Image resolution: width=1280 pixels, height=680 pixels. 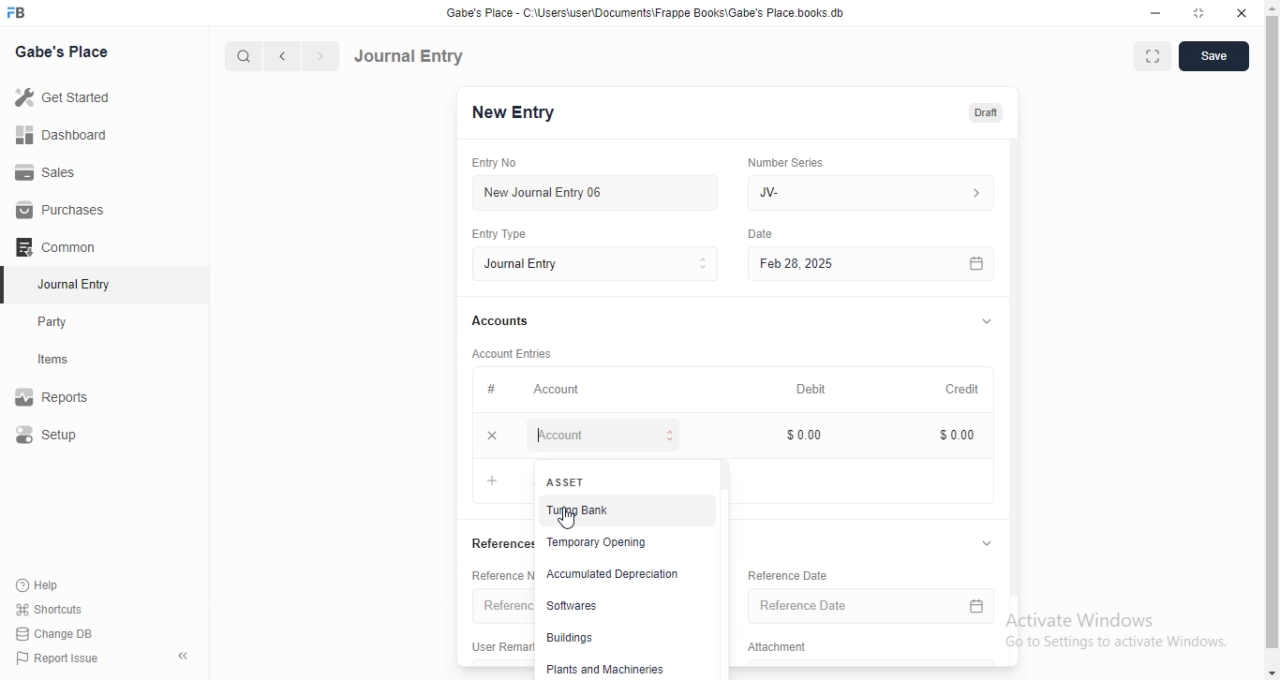 I want to click on New Journal Entry 06, so click(x=597, y=191).